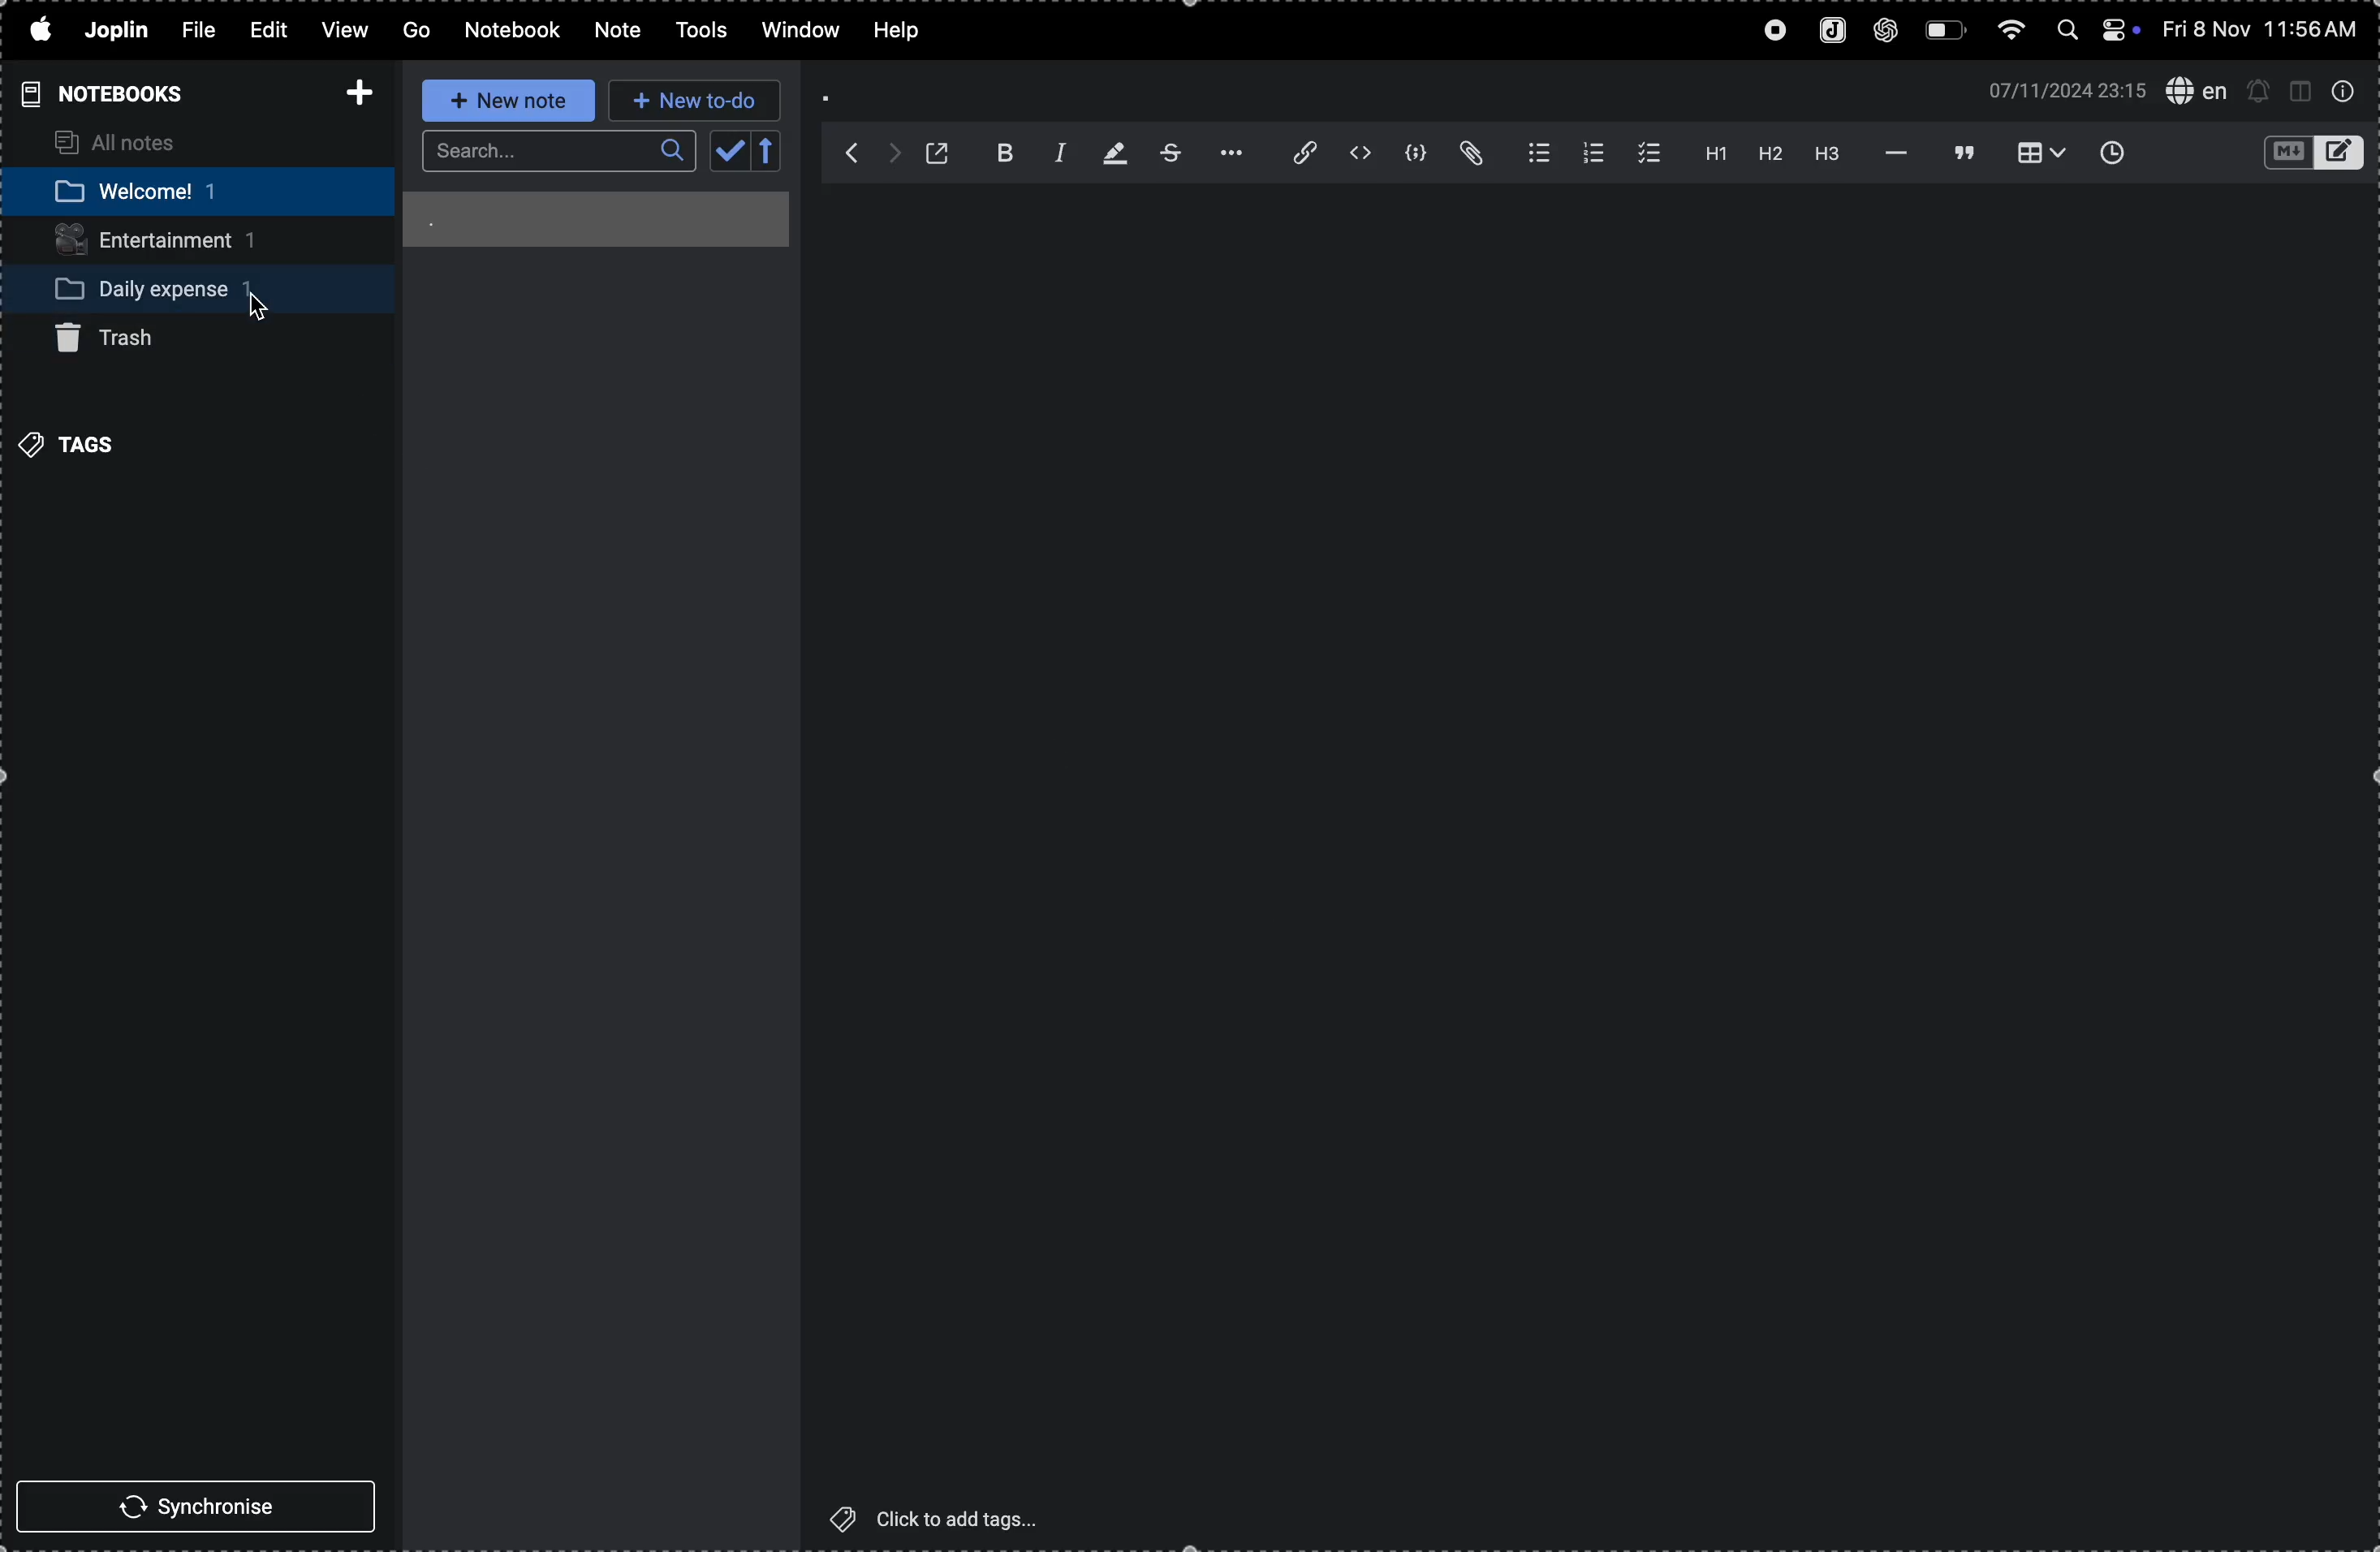 The height and width of the screenshot is (1552, 2380). Describe the element at coordinates (2032, 153) in the screenshot. I see `table view` at that location.